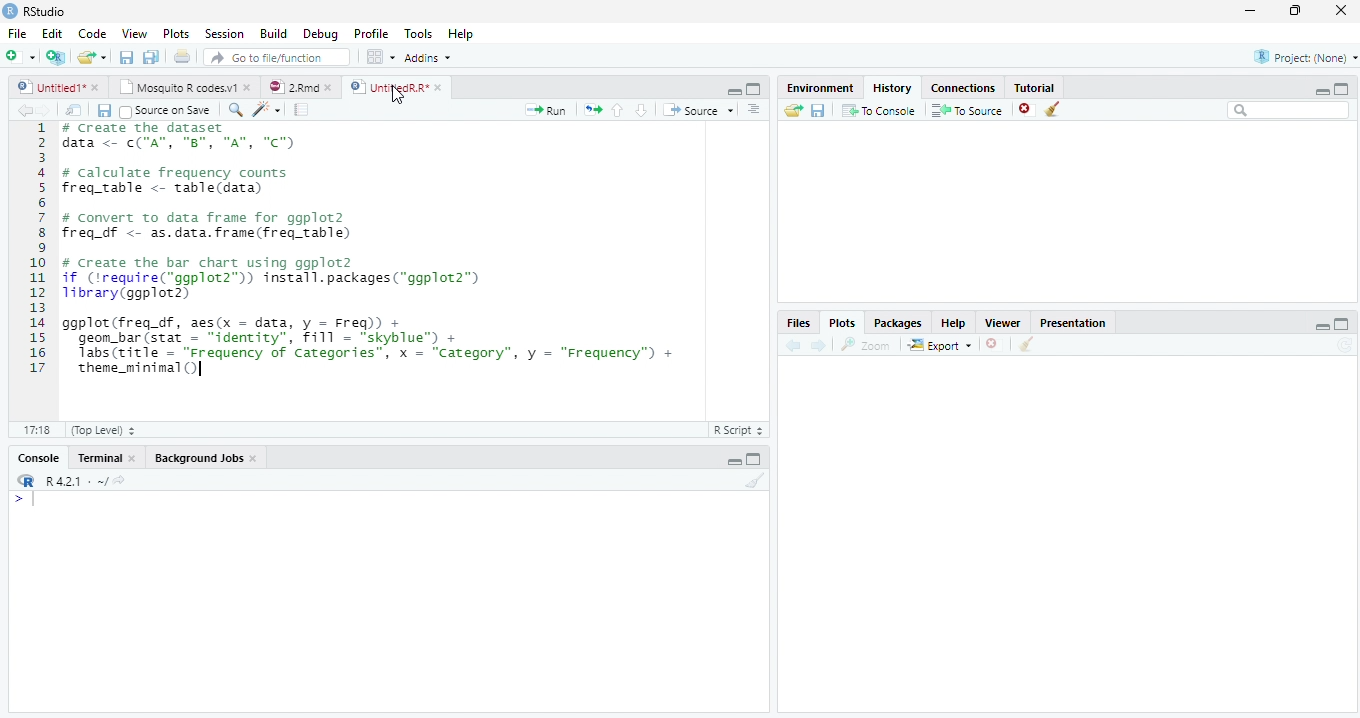 This screenshot has width=1360, height=718. Describe the element at coordinates (1251, 10) in the screenshot. I see `Minimize` at that location.